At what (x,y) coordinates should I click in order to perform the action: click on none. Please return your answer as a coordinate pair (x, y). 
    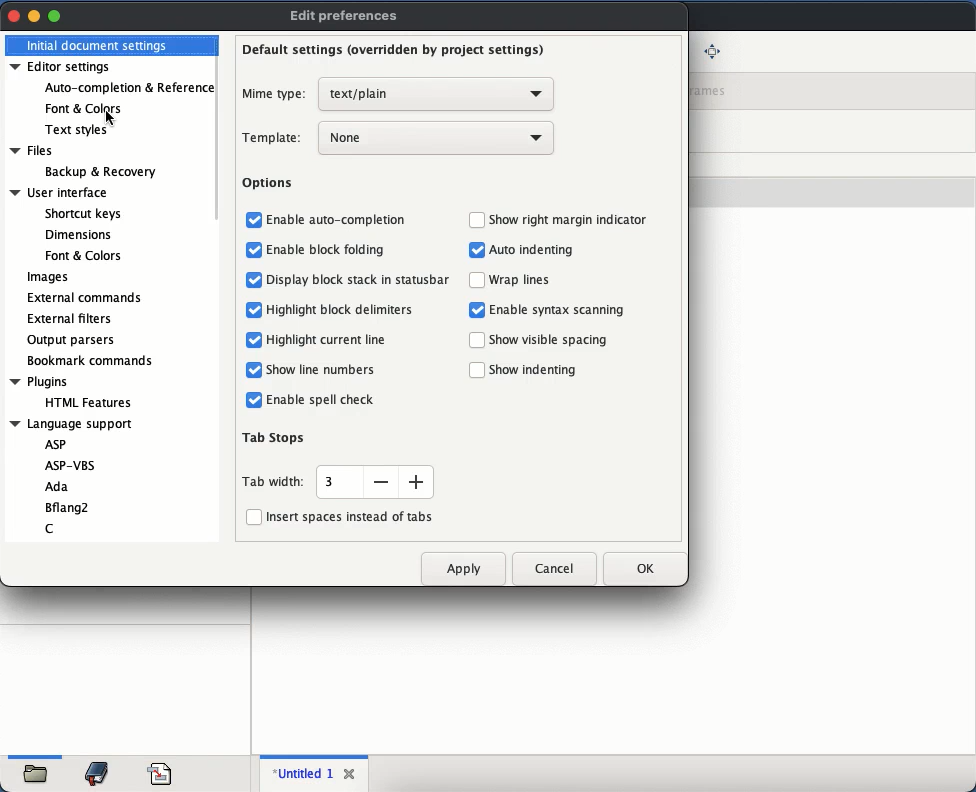
    Looking at the image, I should click on (435, 140).